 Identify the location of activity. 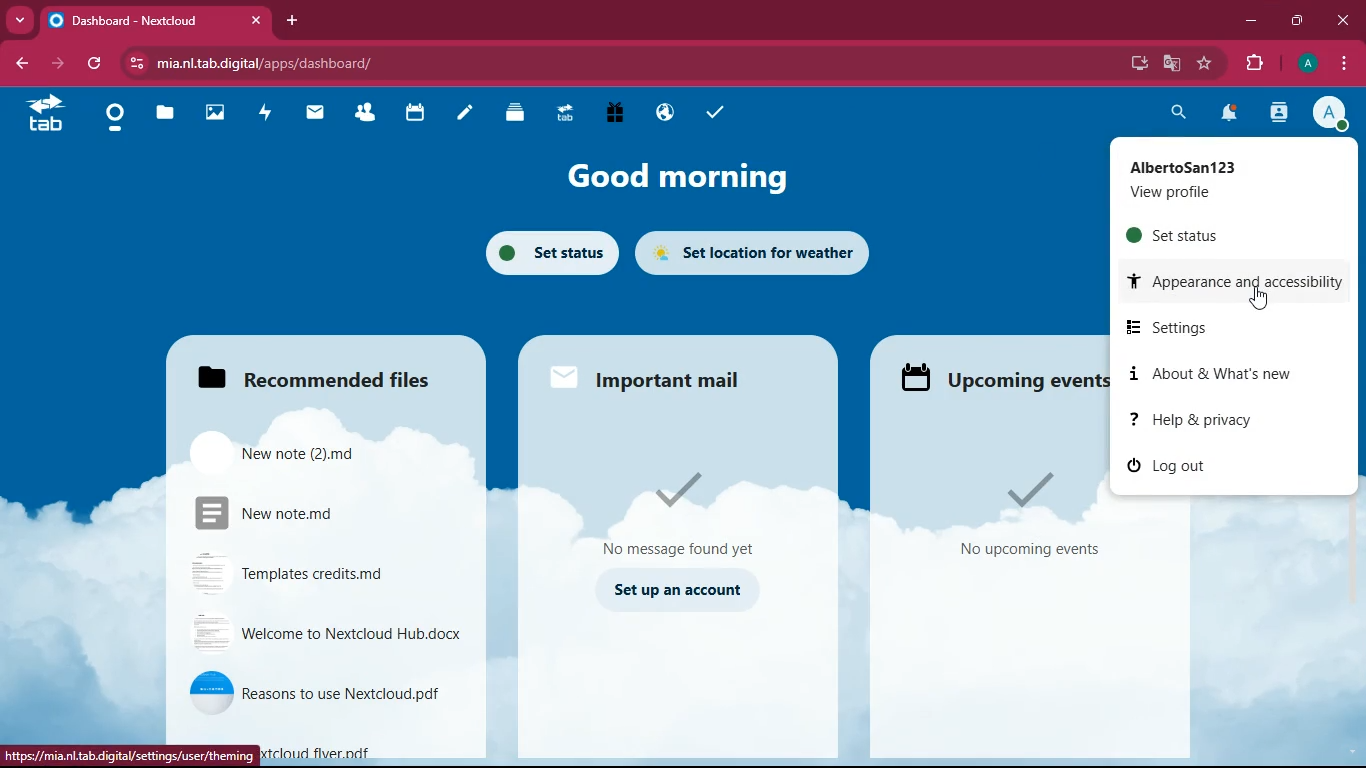
(264, 115).